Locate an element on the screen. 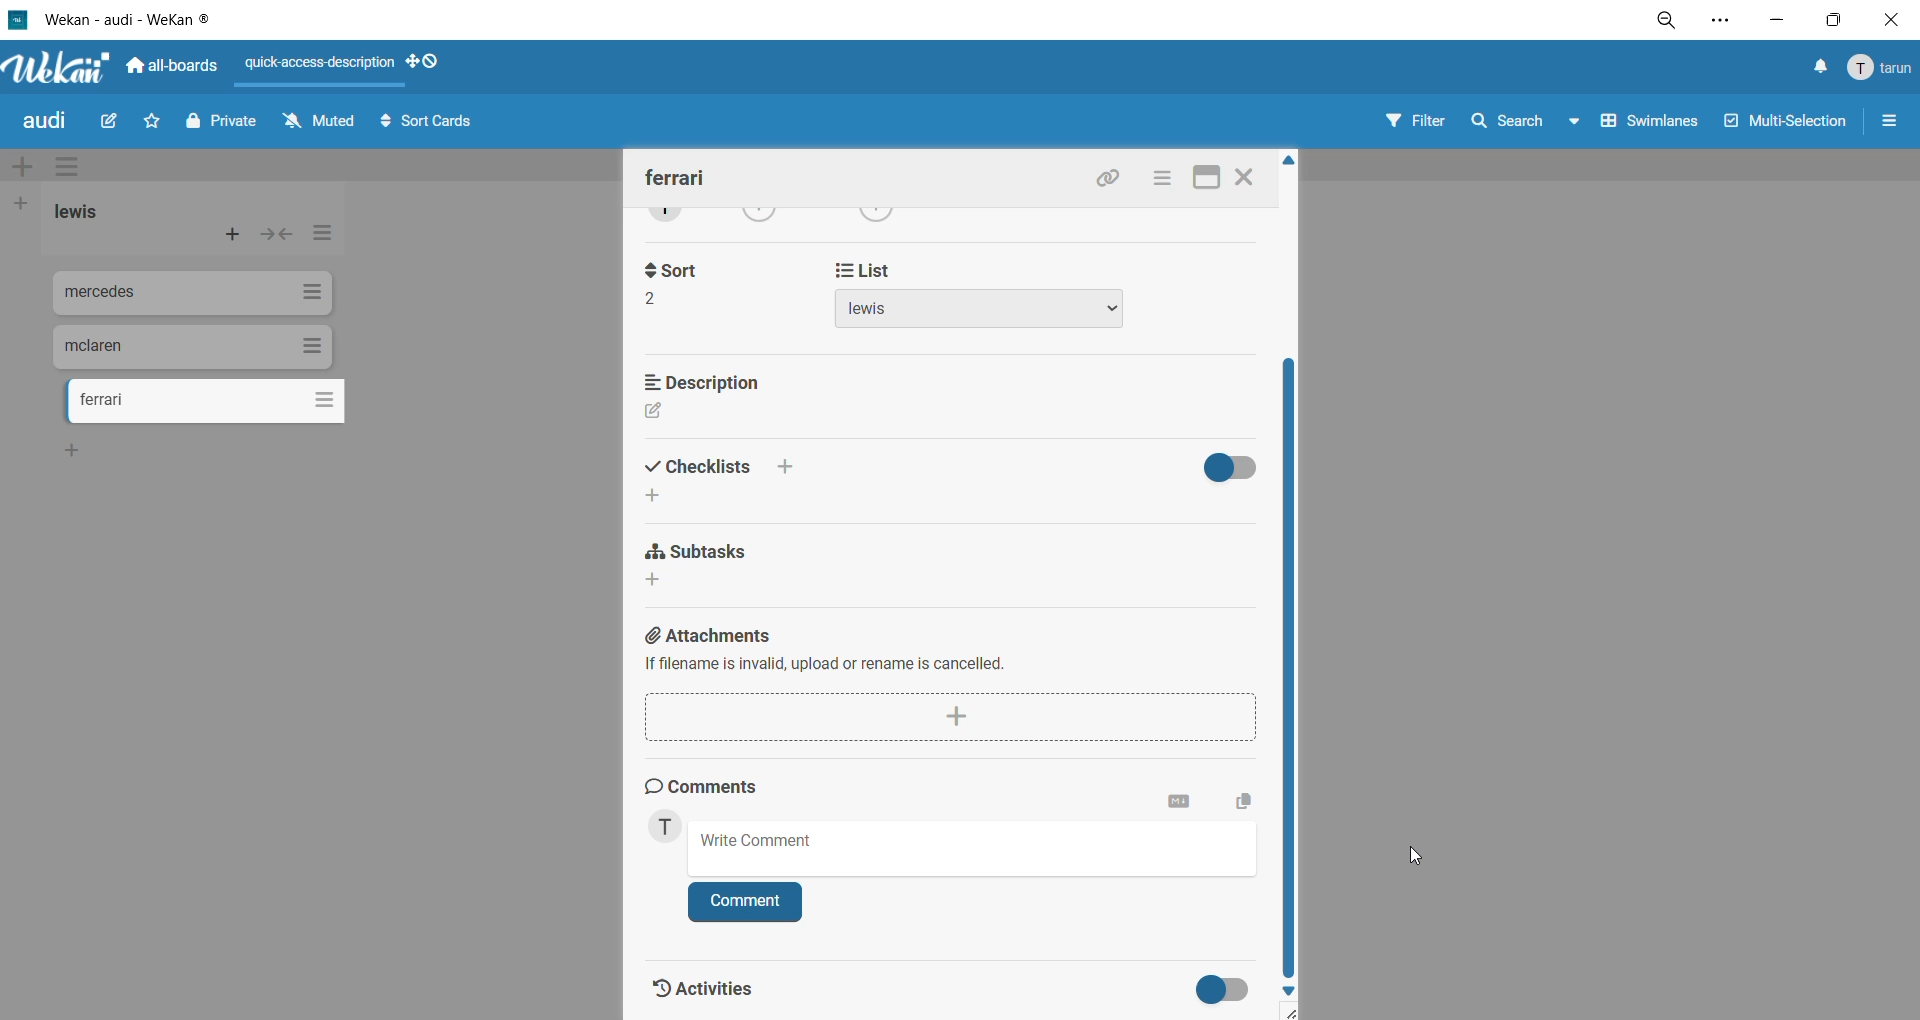 This screenshot has height=1020, width=1920. app logo is located at coordinates (55, 63).